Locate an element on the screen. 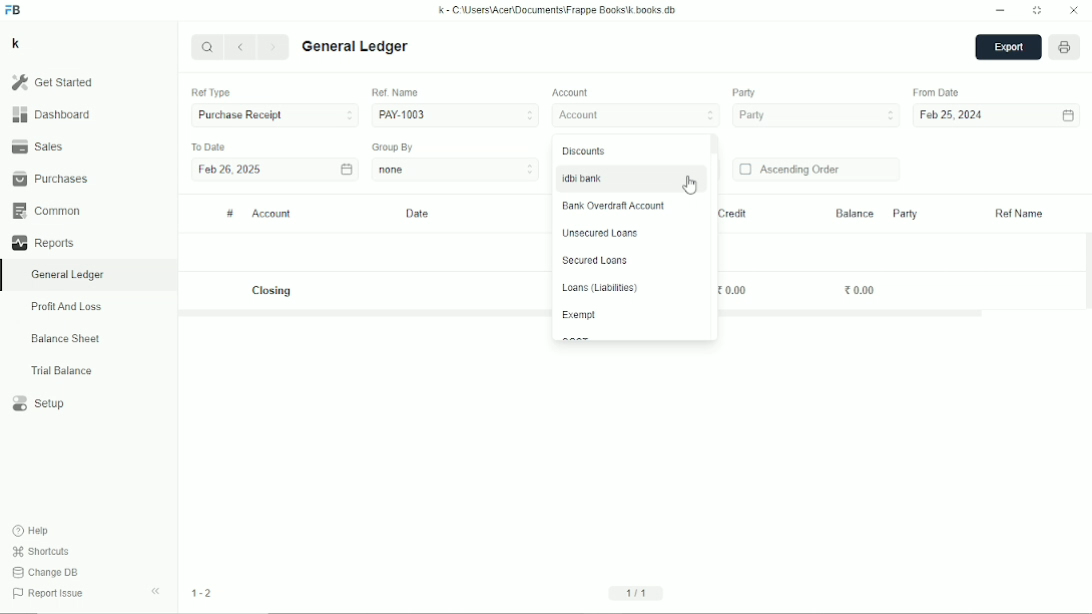  Setup is located at coordinates (40, 404).